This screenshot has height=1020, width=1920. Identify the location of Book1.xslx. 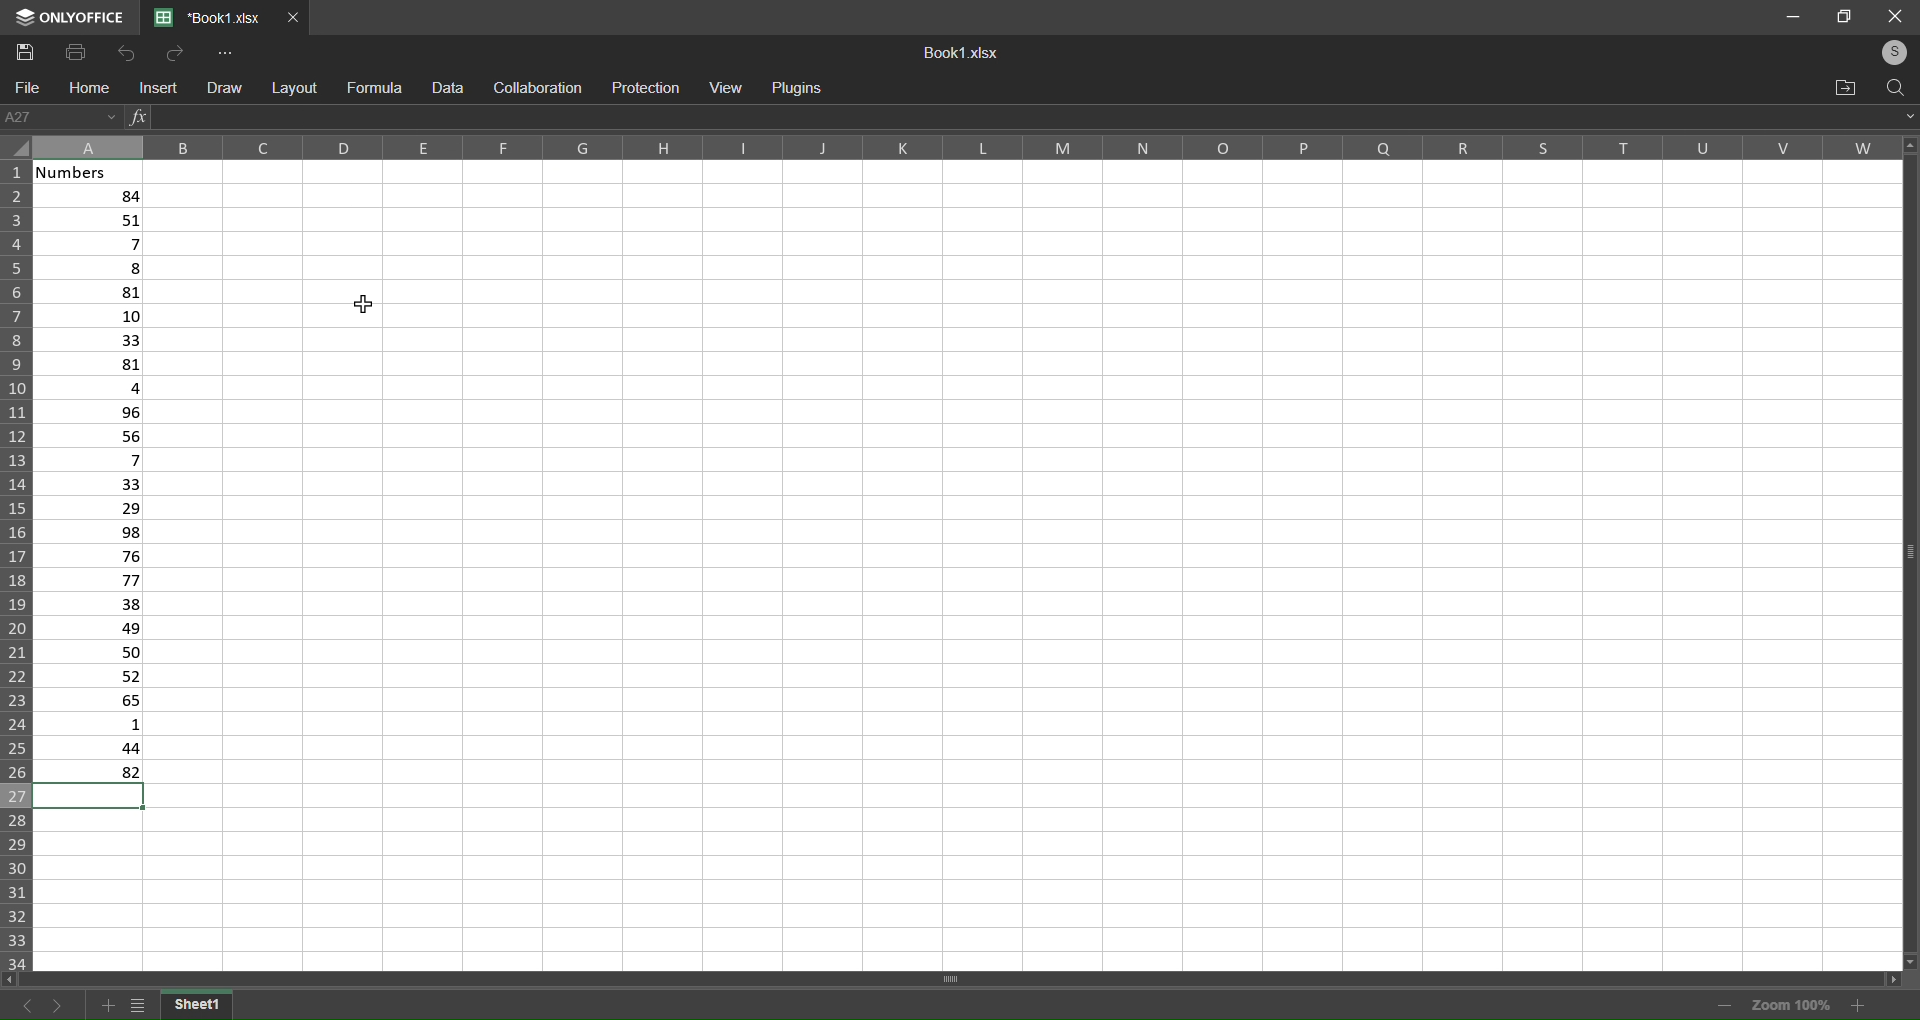
(966, 51).